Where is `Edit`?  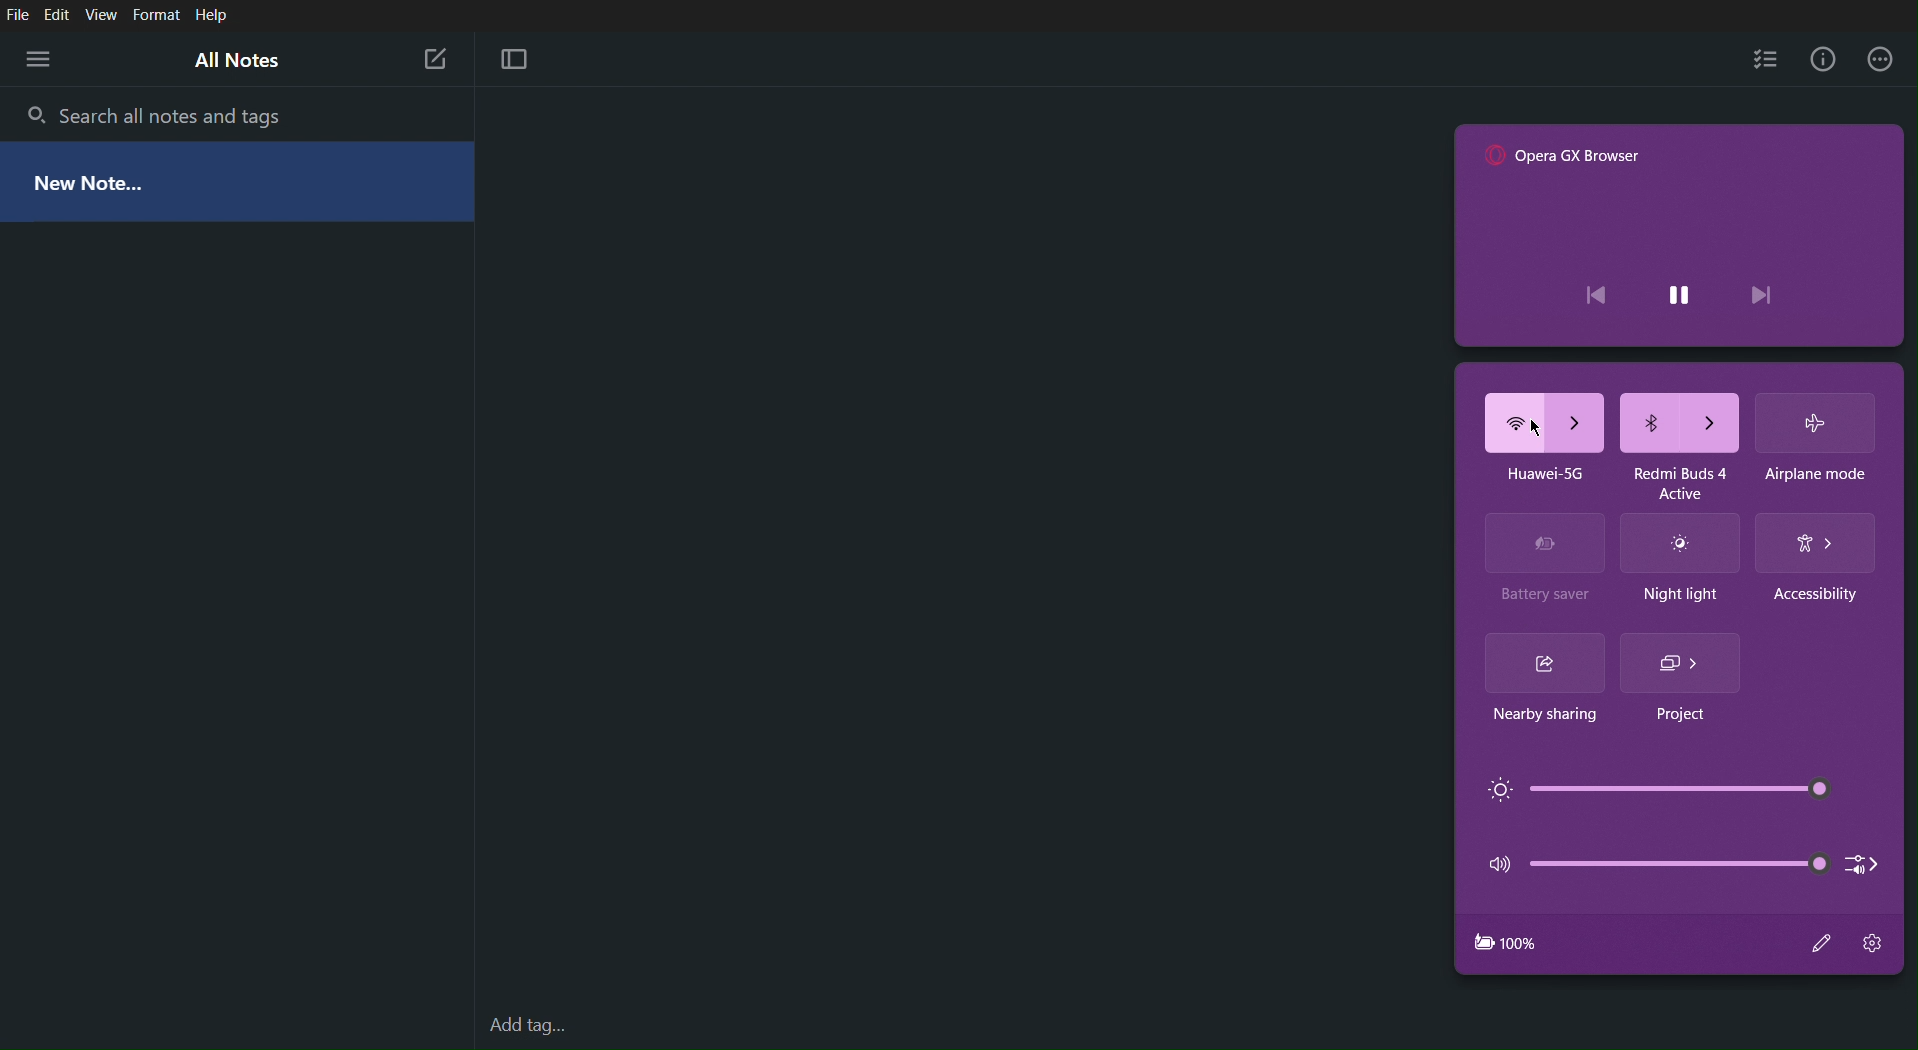
Edit is located at coordinates (1822, 944).